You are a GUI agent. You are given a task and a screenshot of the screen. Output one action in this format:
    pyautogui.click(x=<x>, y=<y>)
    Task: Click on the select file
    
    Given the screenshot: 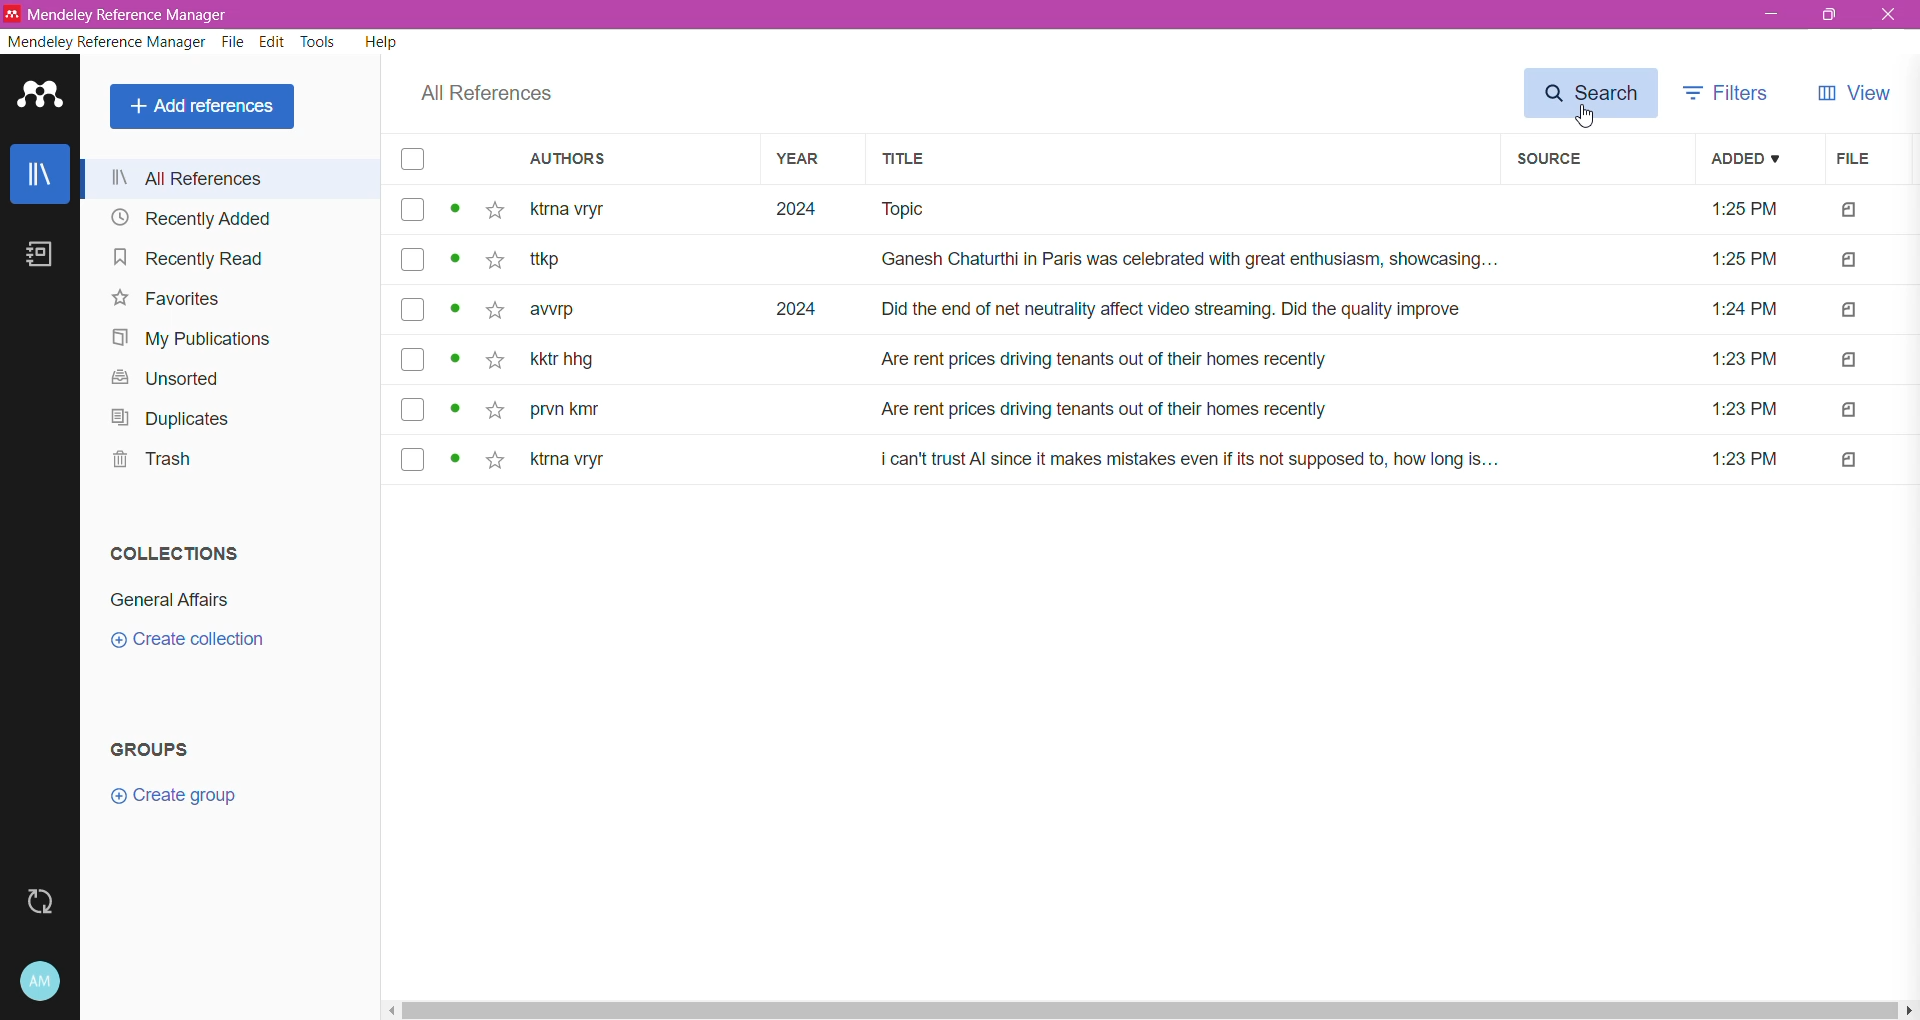 What is the action you would take?
    pyautogui.click(x=409, y=408)
    